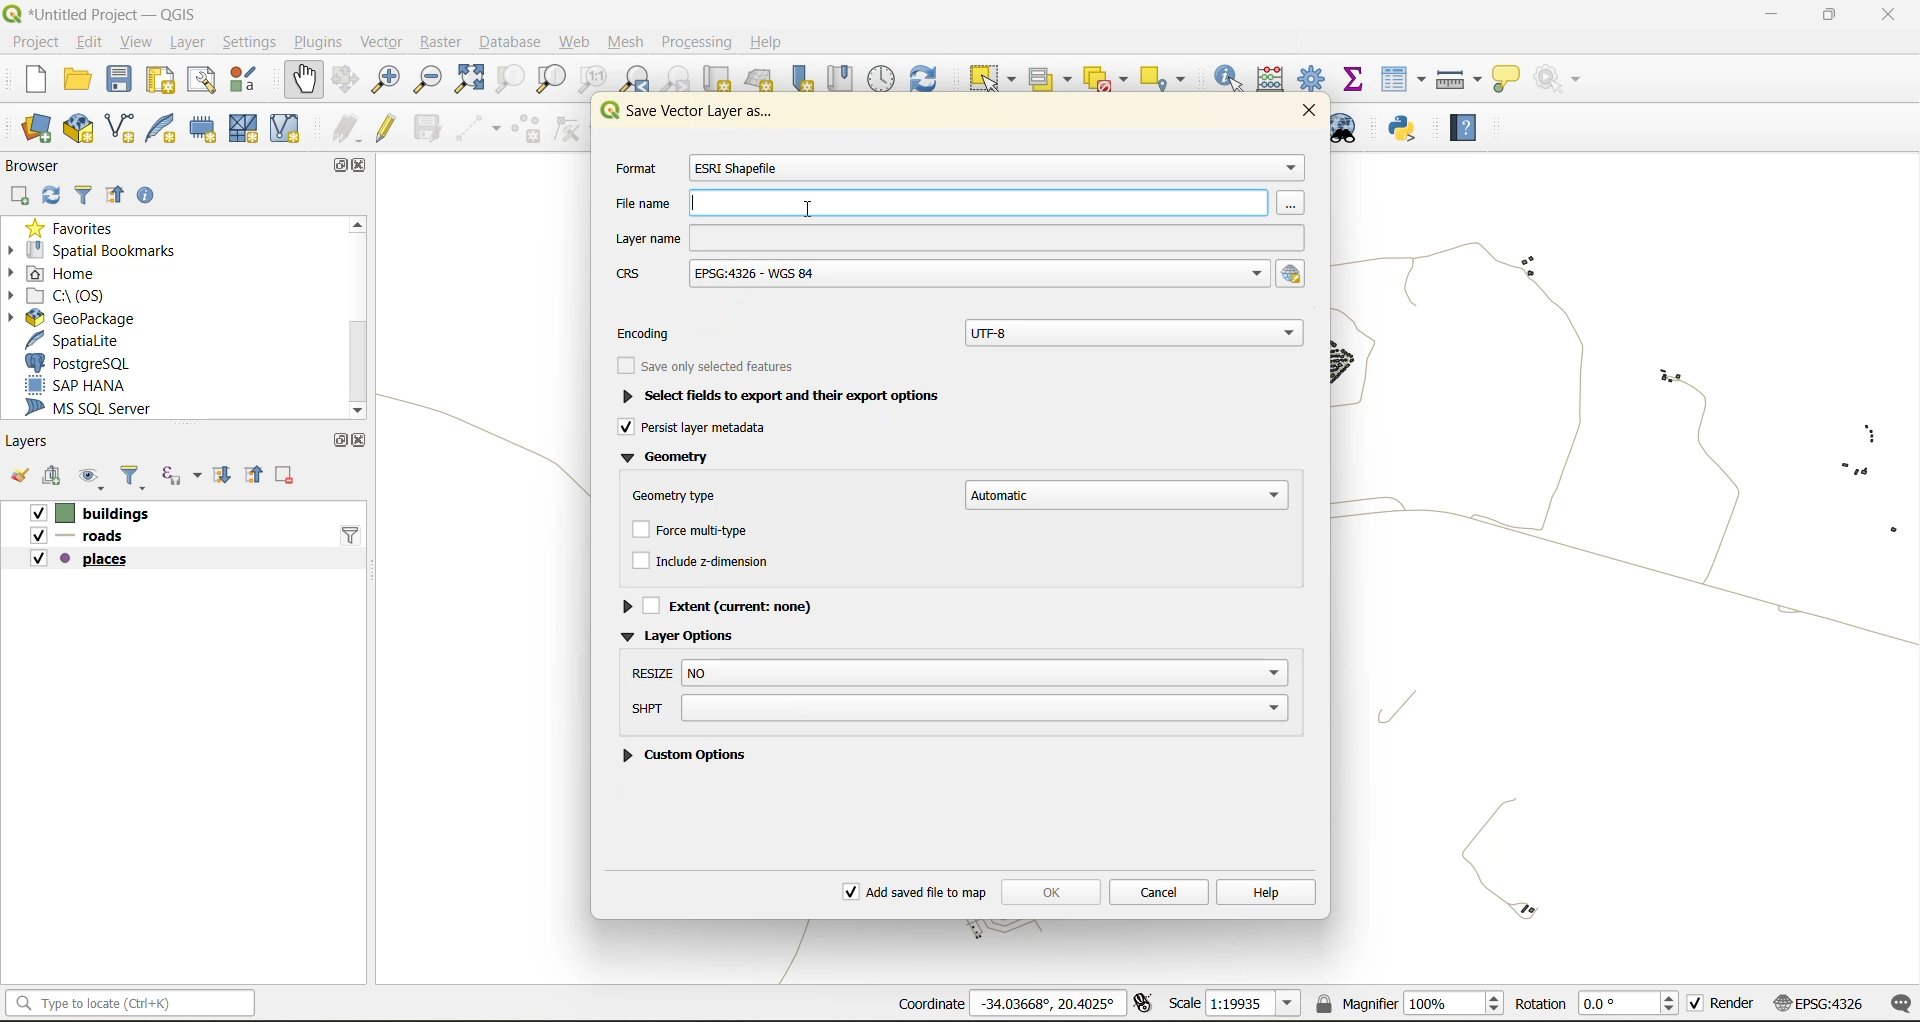 This screenshot has width=1920, height=1022. Describe the element at coordinates (658, 329) in the screenshot. I see `Encoding` at that location.